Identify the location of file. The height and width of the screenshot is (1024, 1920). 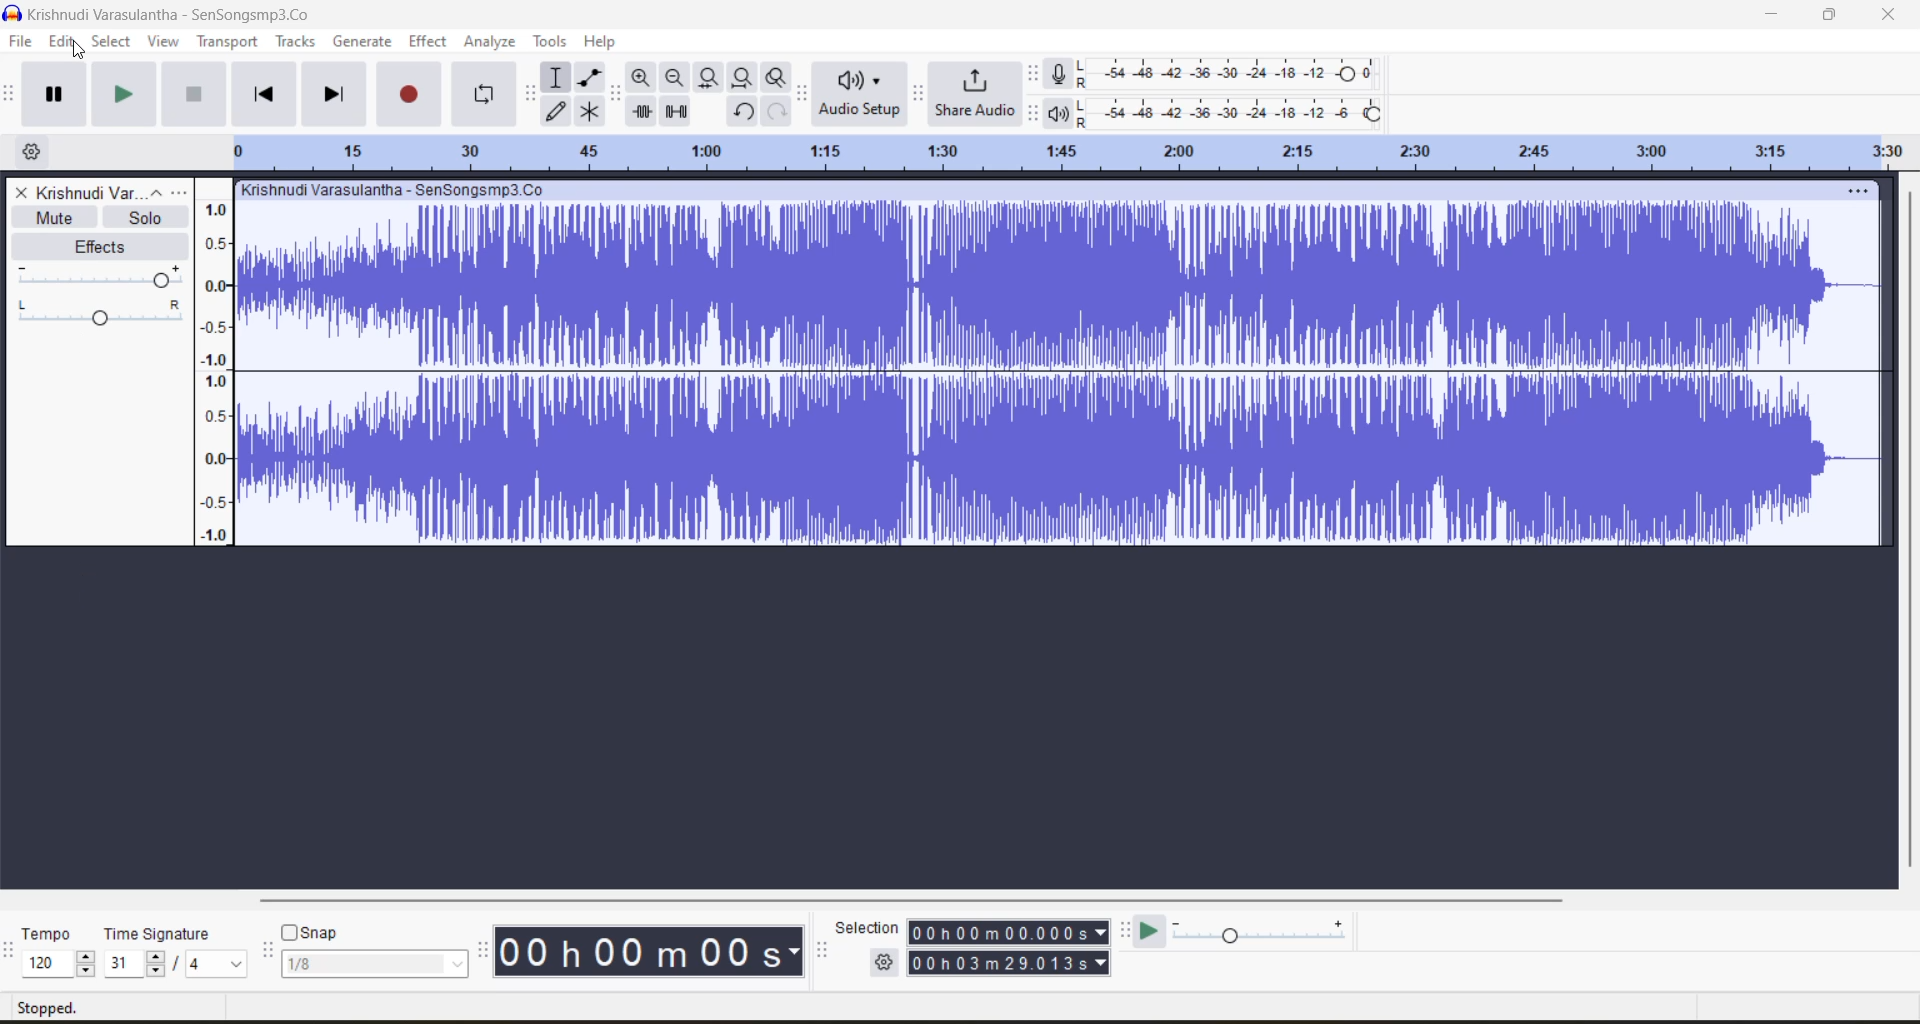
(18, 45).